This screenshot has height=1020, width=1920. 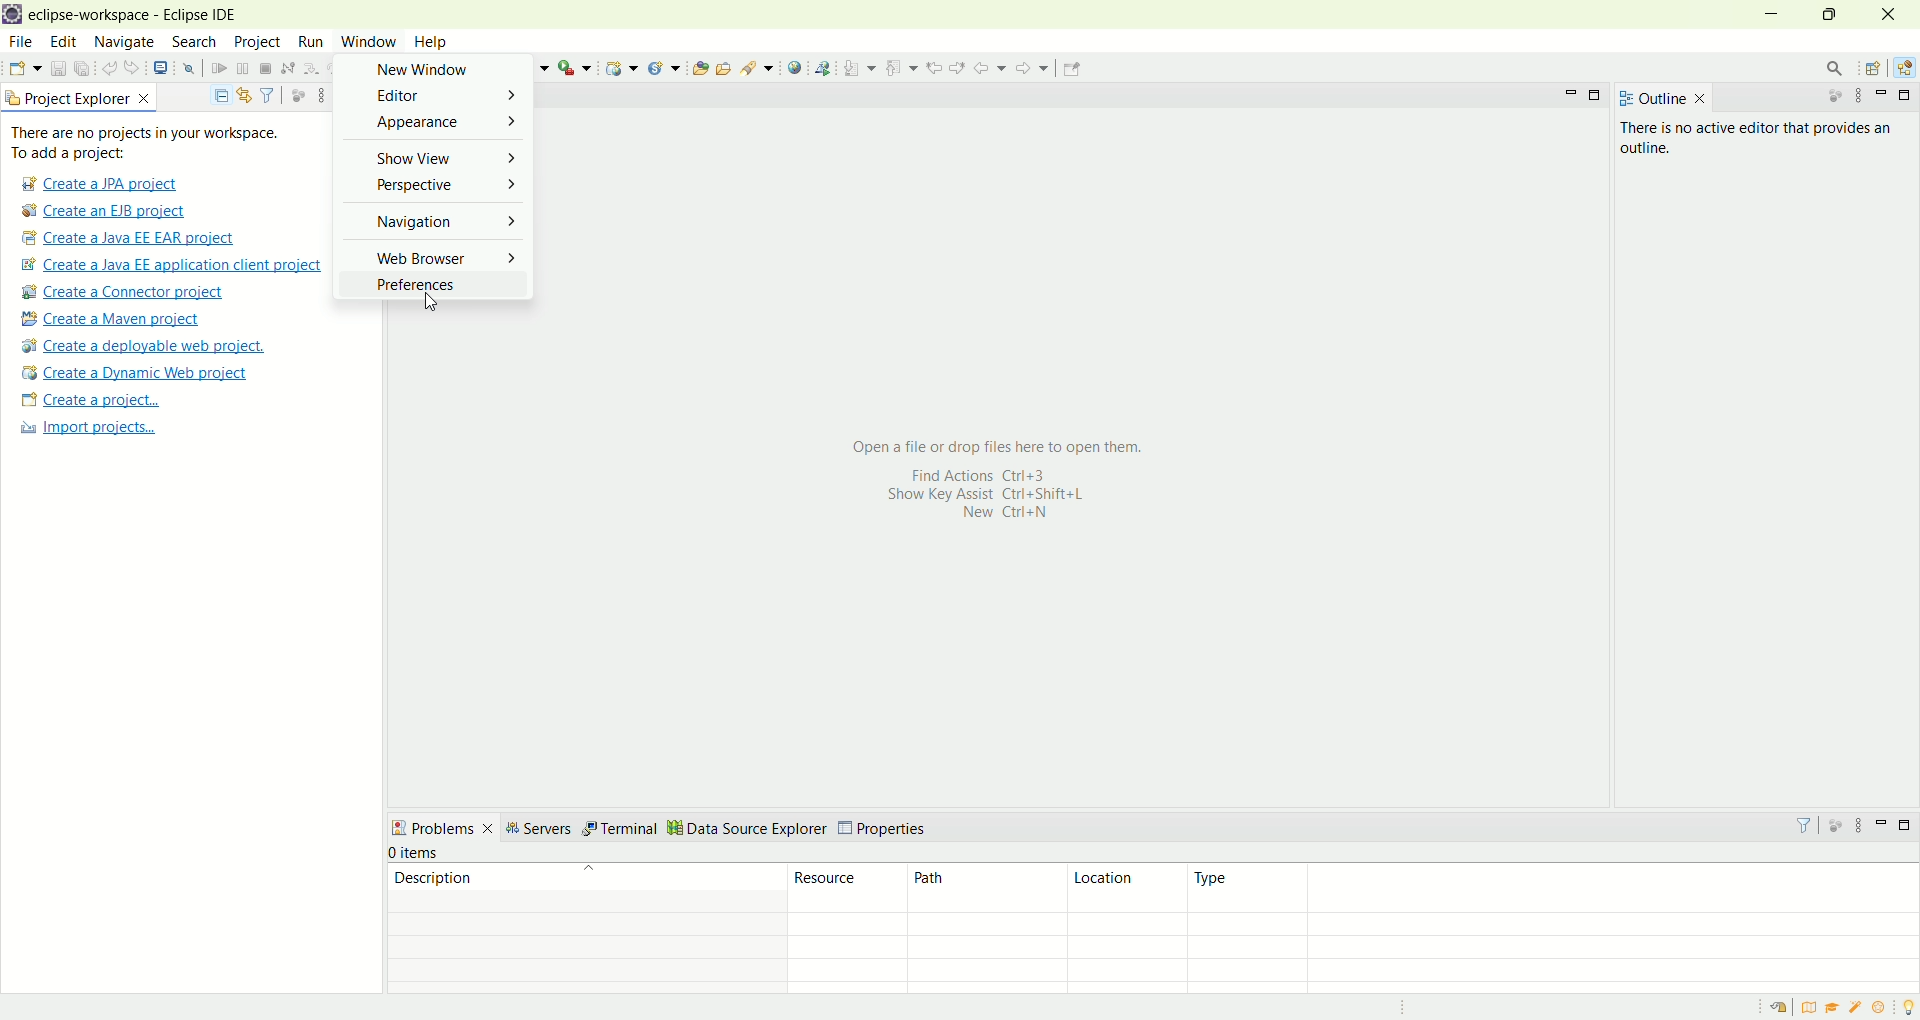 I want to click on edit, so click(x=61, y=43).